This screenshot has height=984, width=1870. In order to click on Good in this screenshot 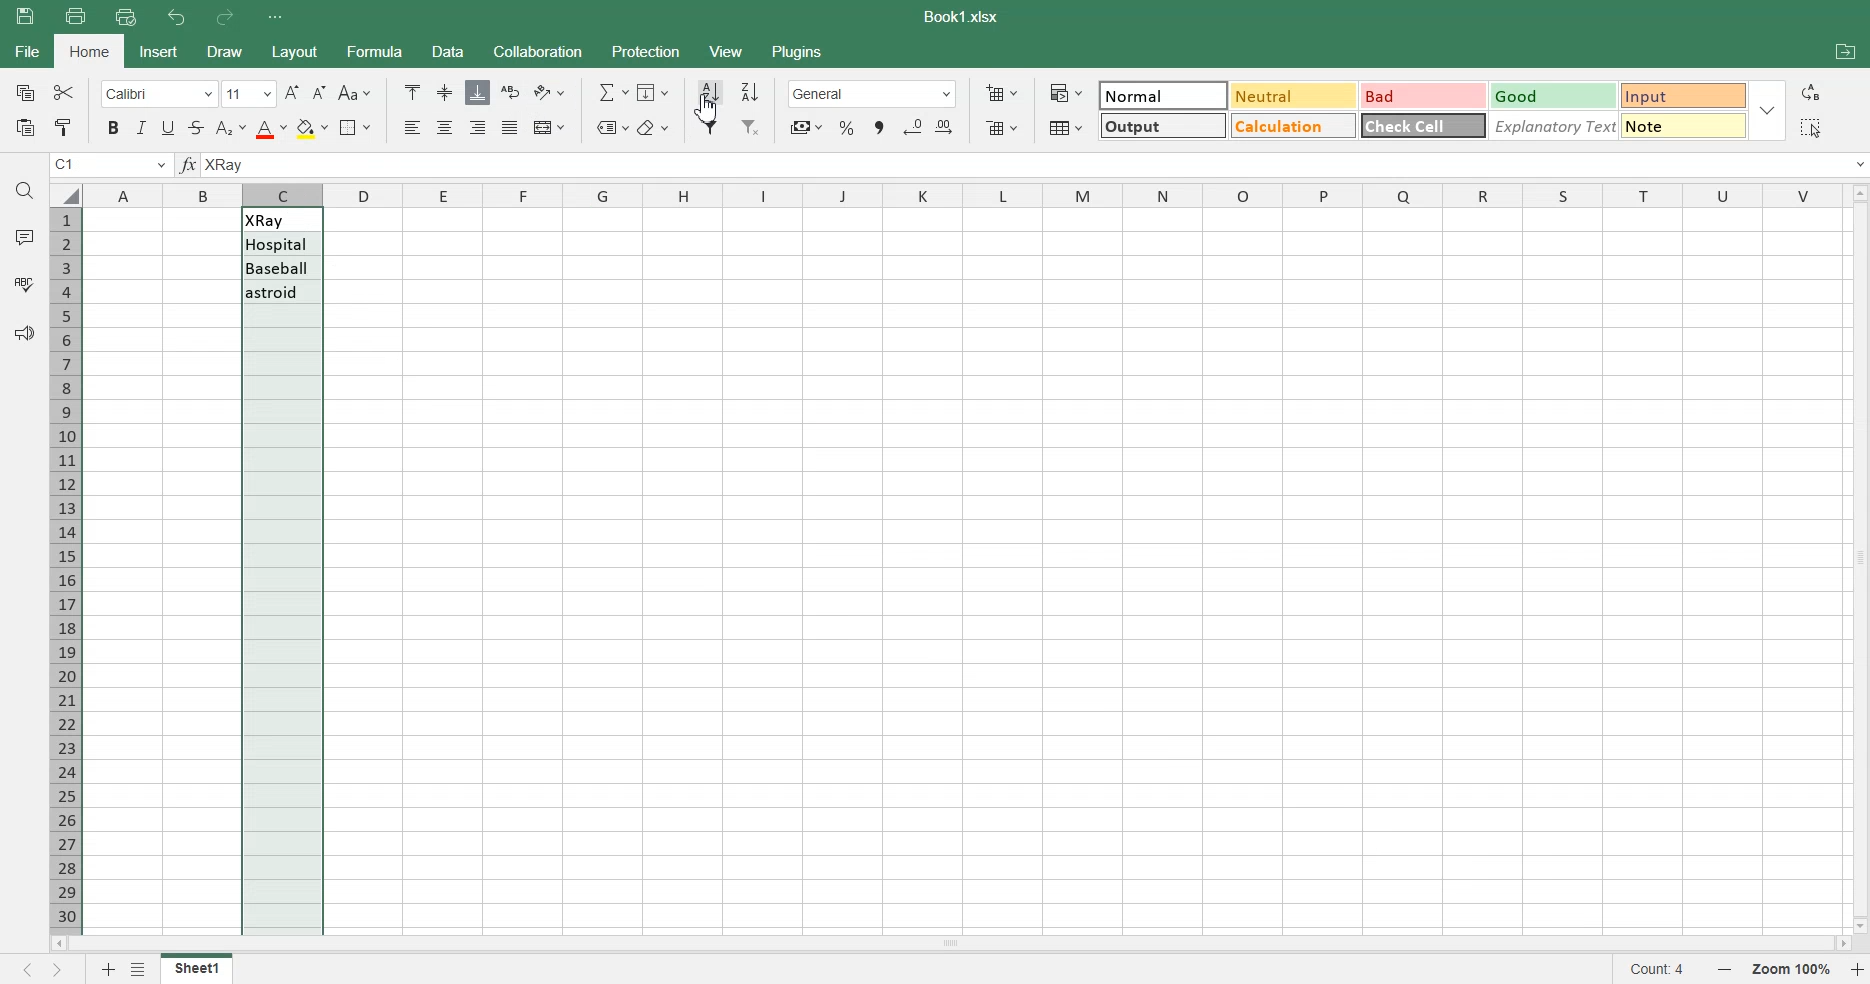, I will do `click(1548, 93)`.